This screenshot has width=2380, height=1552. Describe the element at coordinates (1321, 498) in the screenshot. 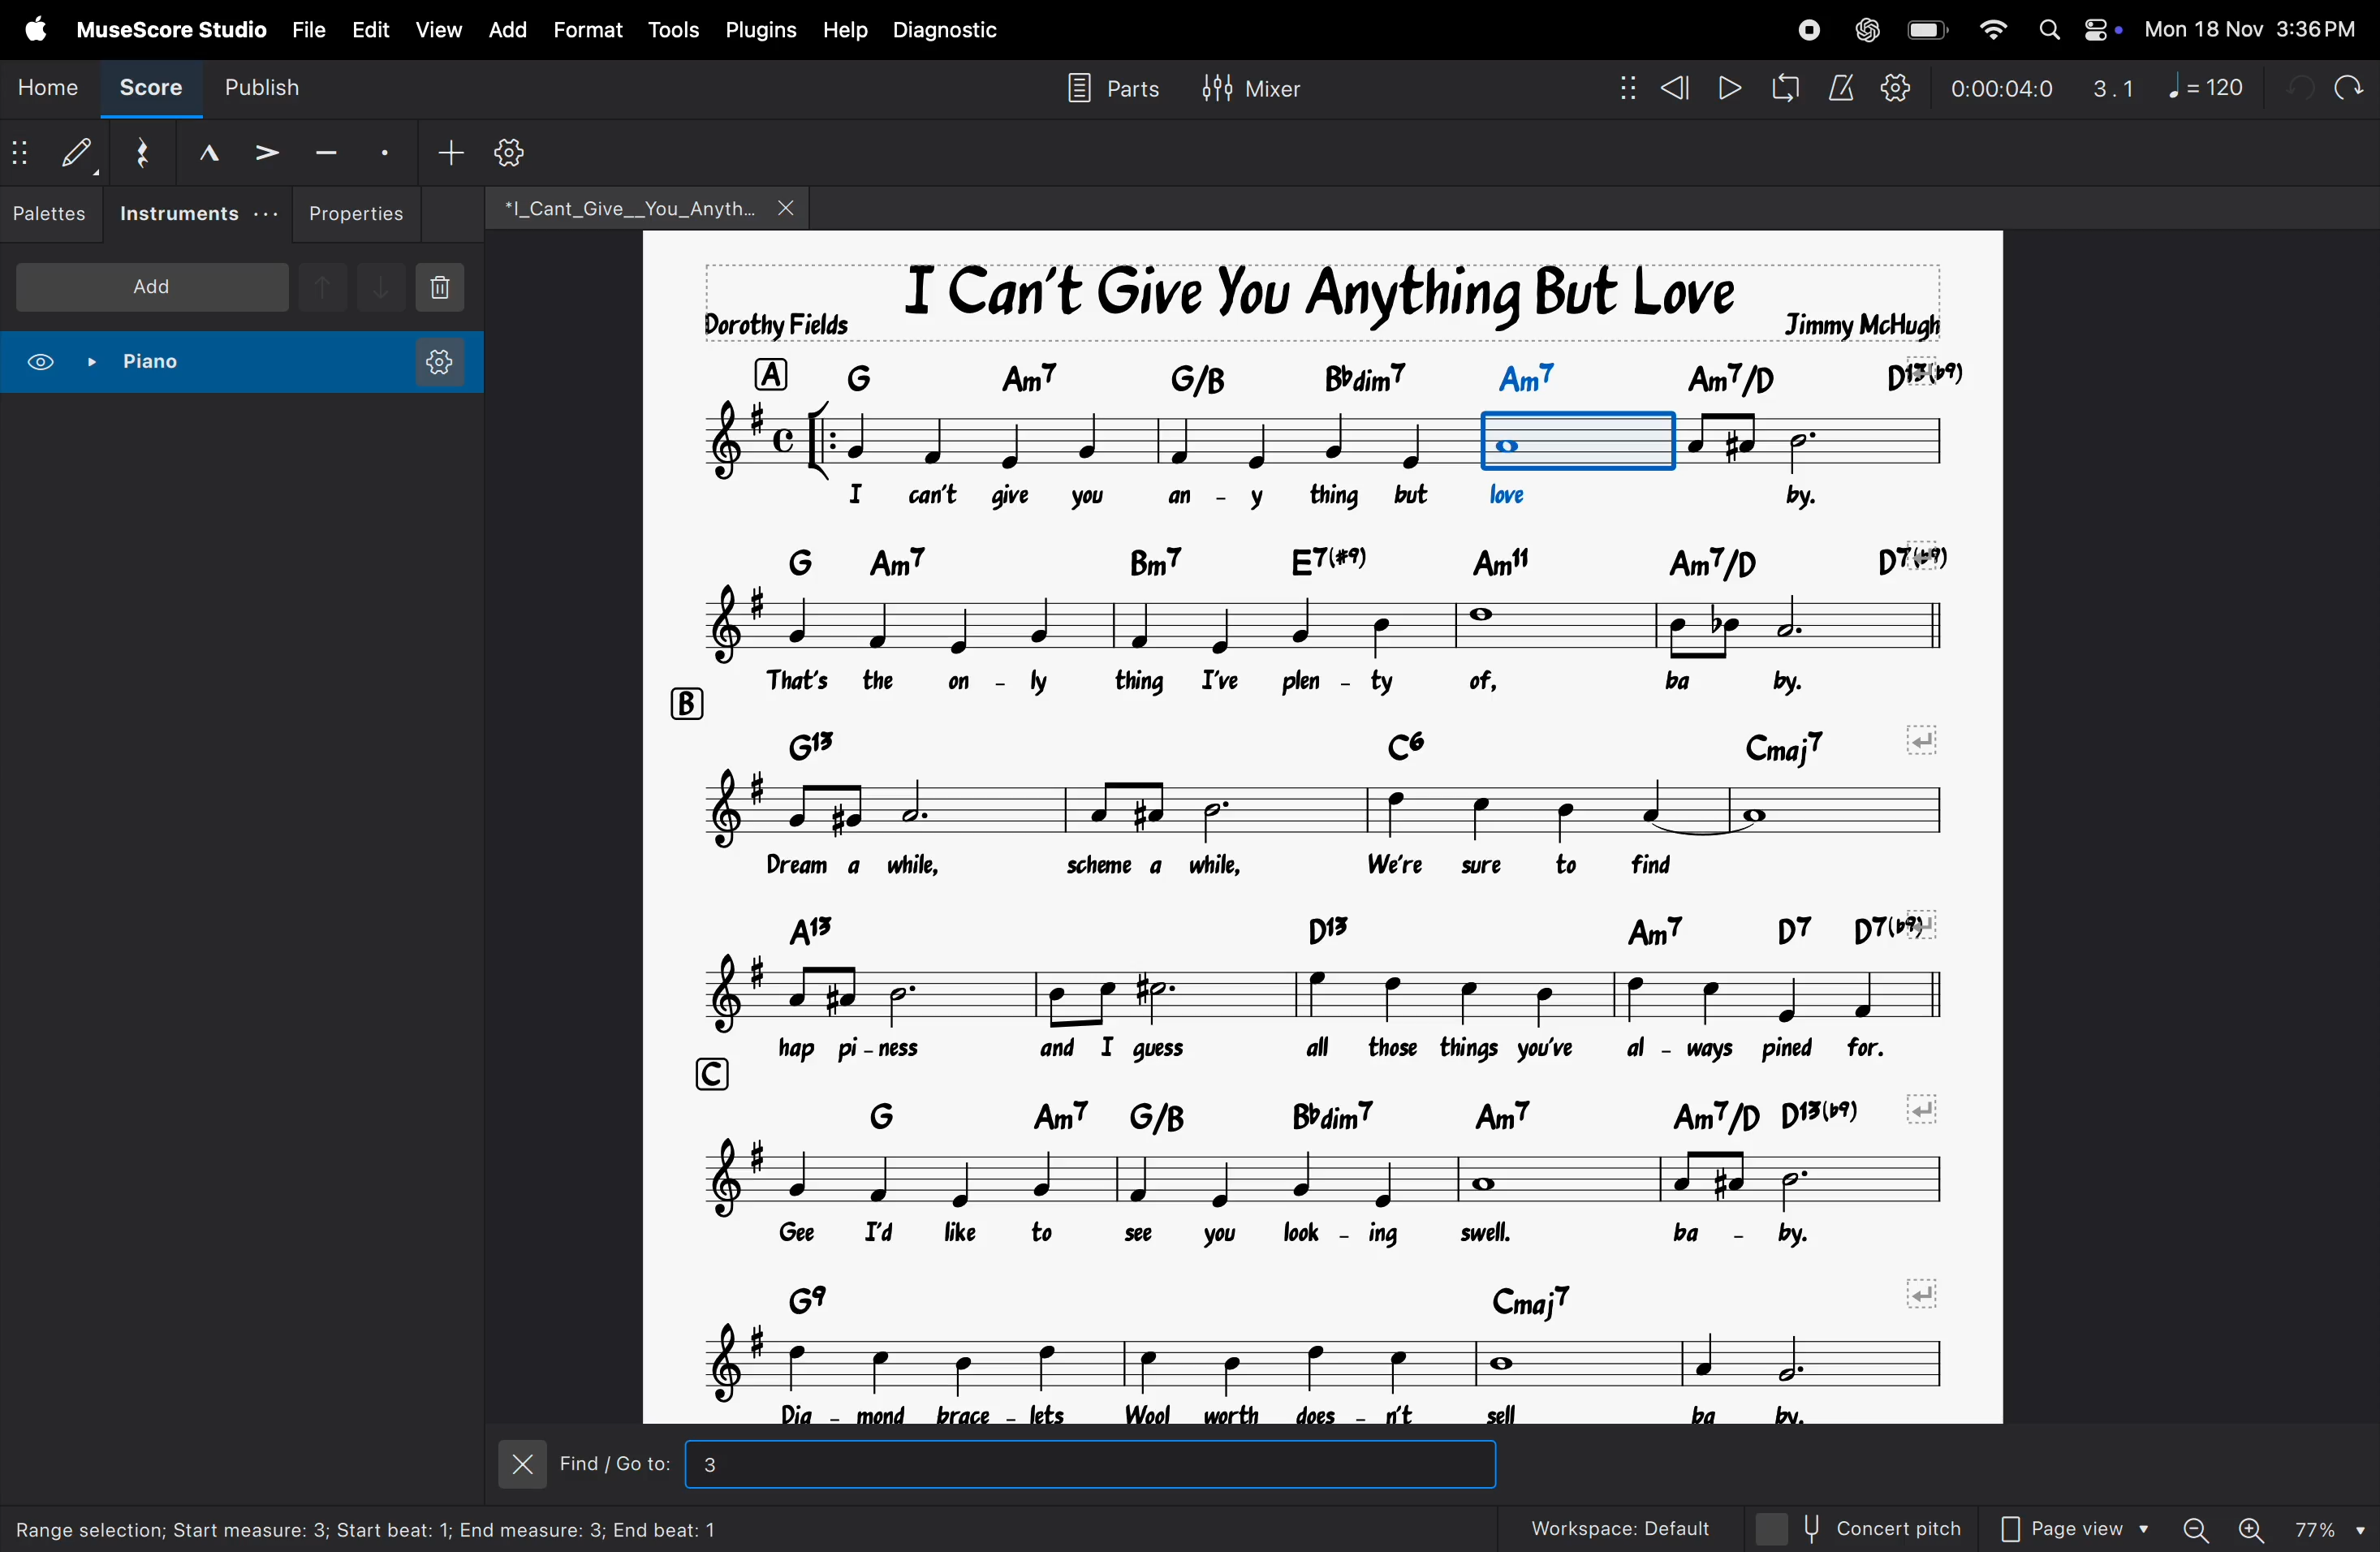

I see `lyrics` at that location.